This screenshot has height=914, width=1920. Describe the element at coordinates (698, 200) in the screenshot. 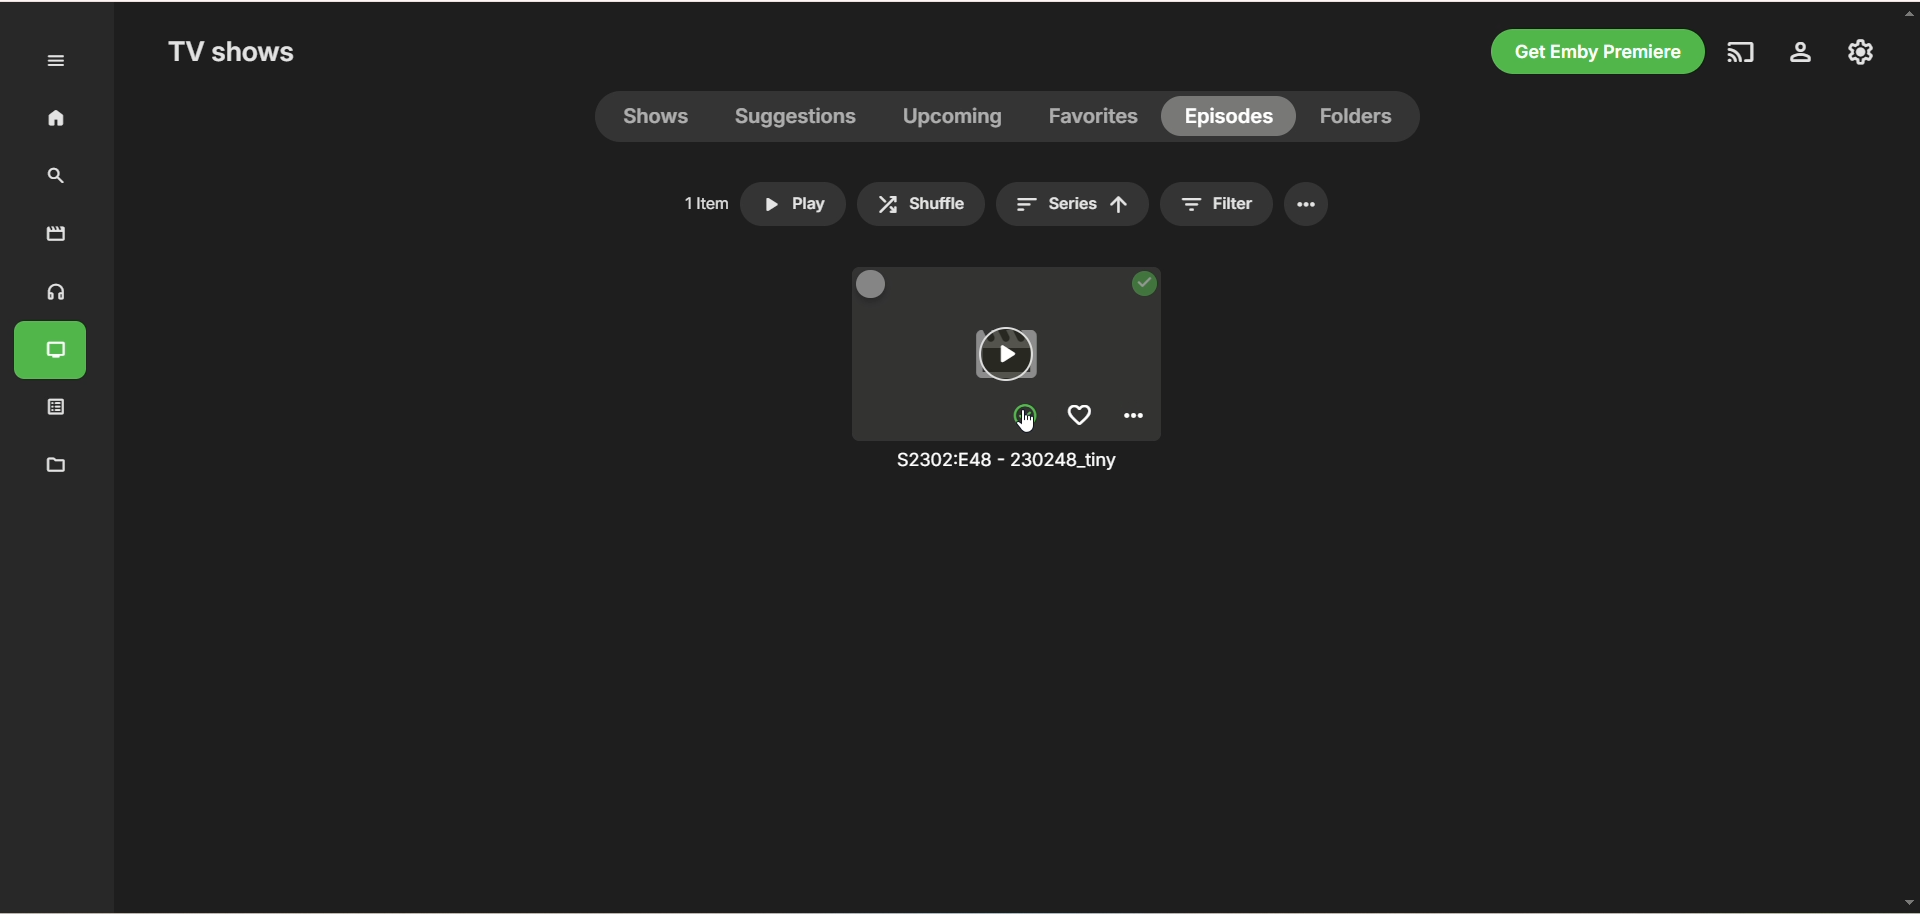

I see `1ltem` at that location.